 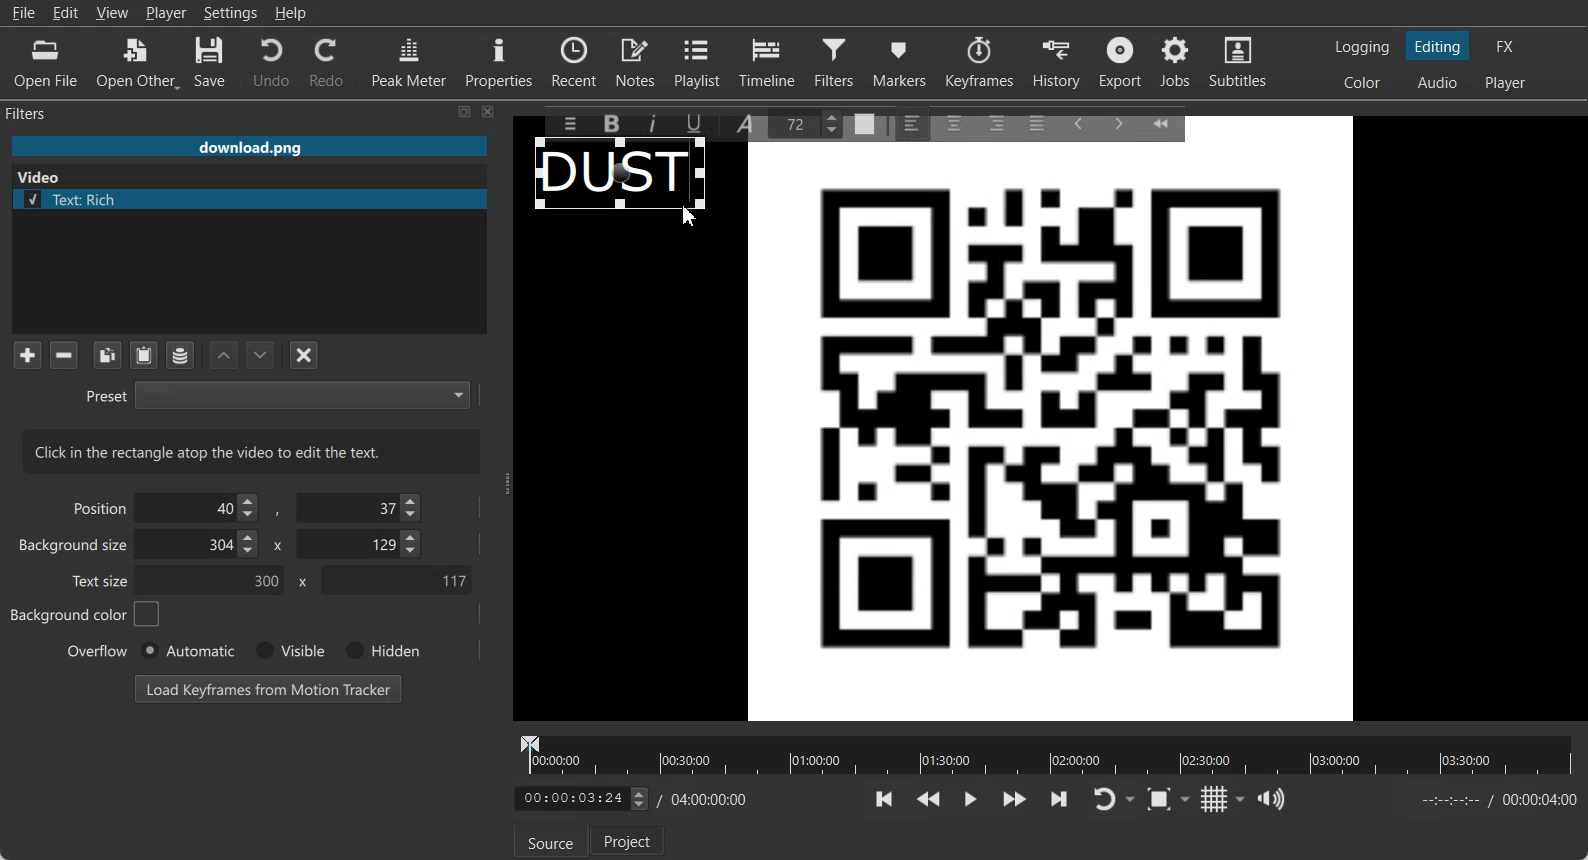 What do you see at coordinates (865, 120) in the screenshot?
I see `Text Color` at bounding box center [865, 120].